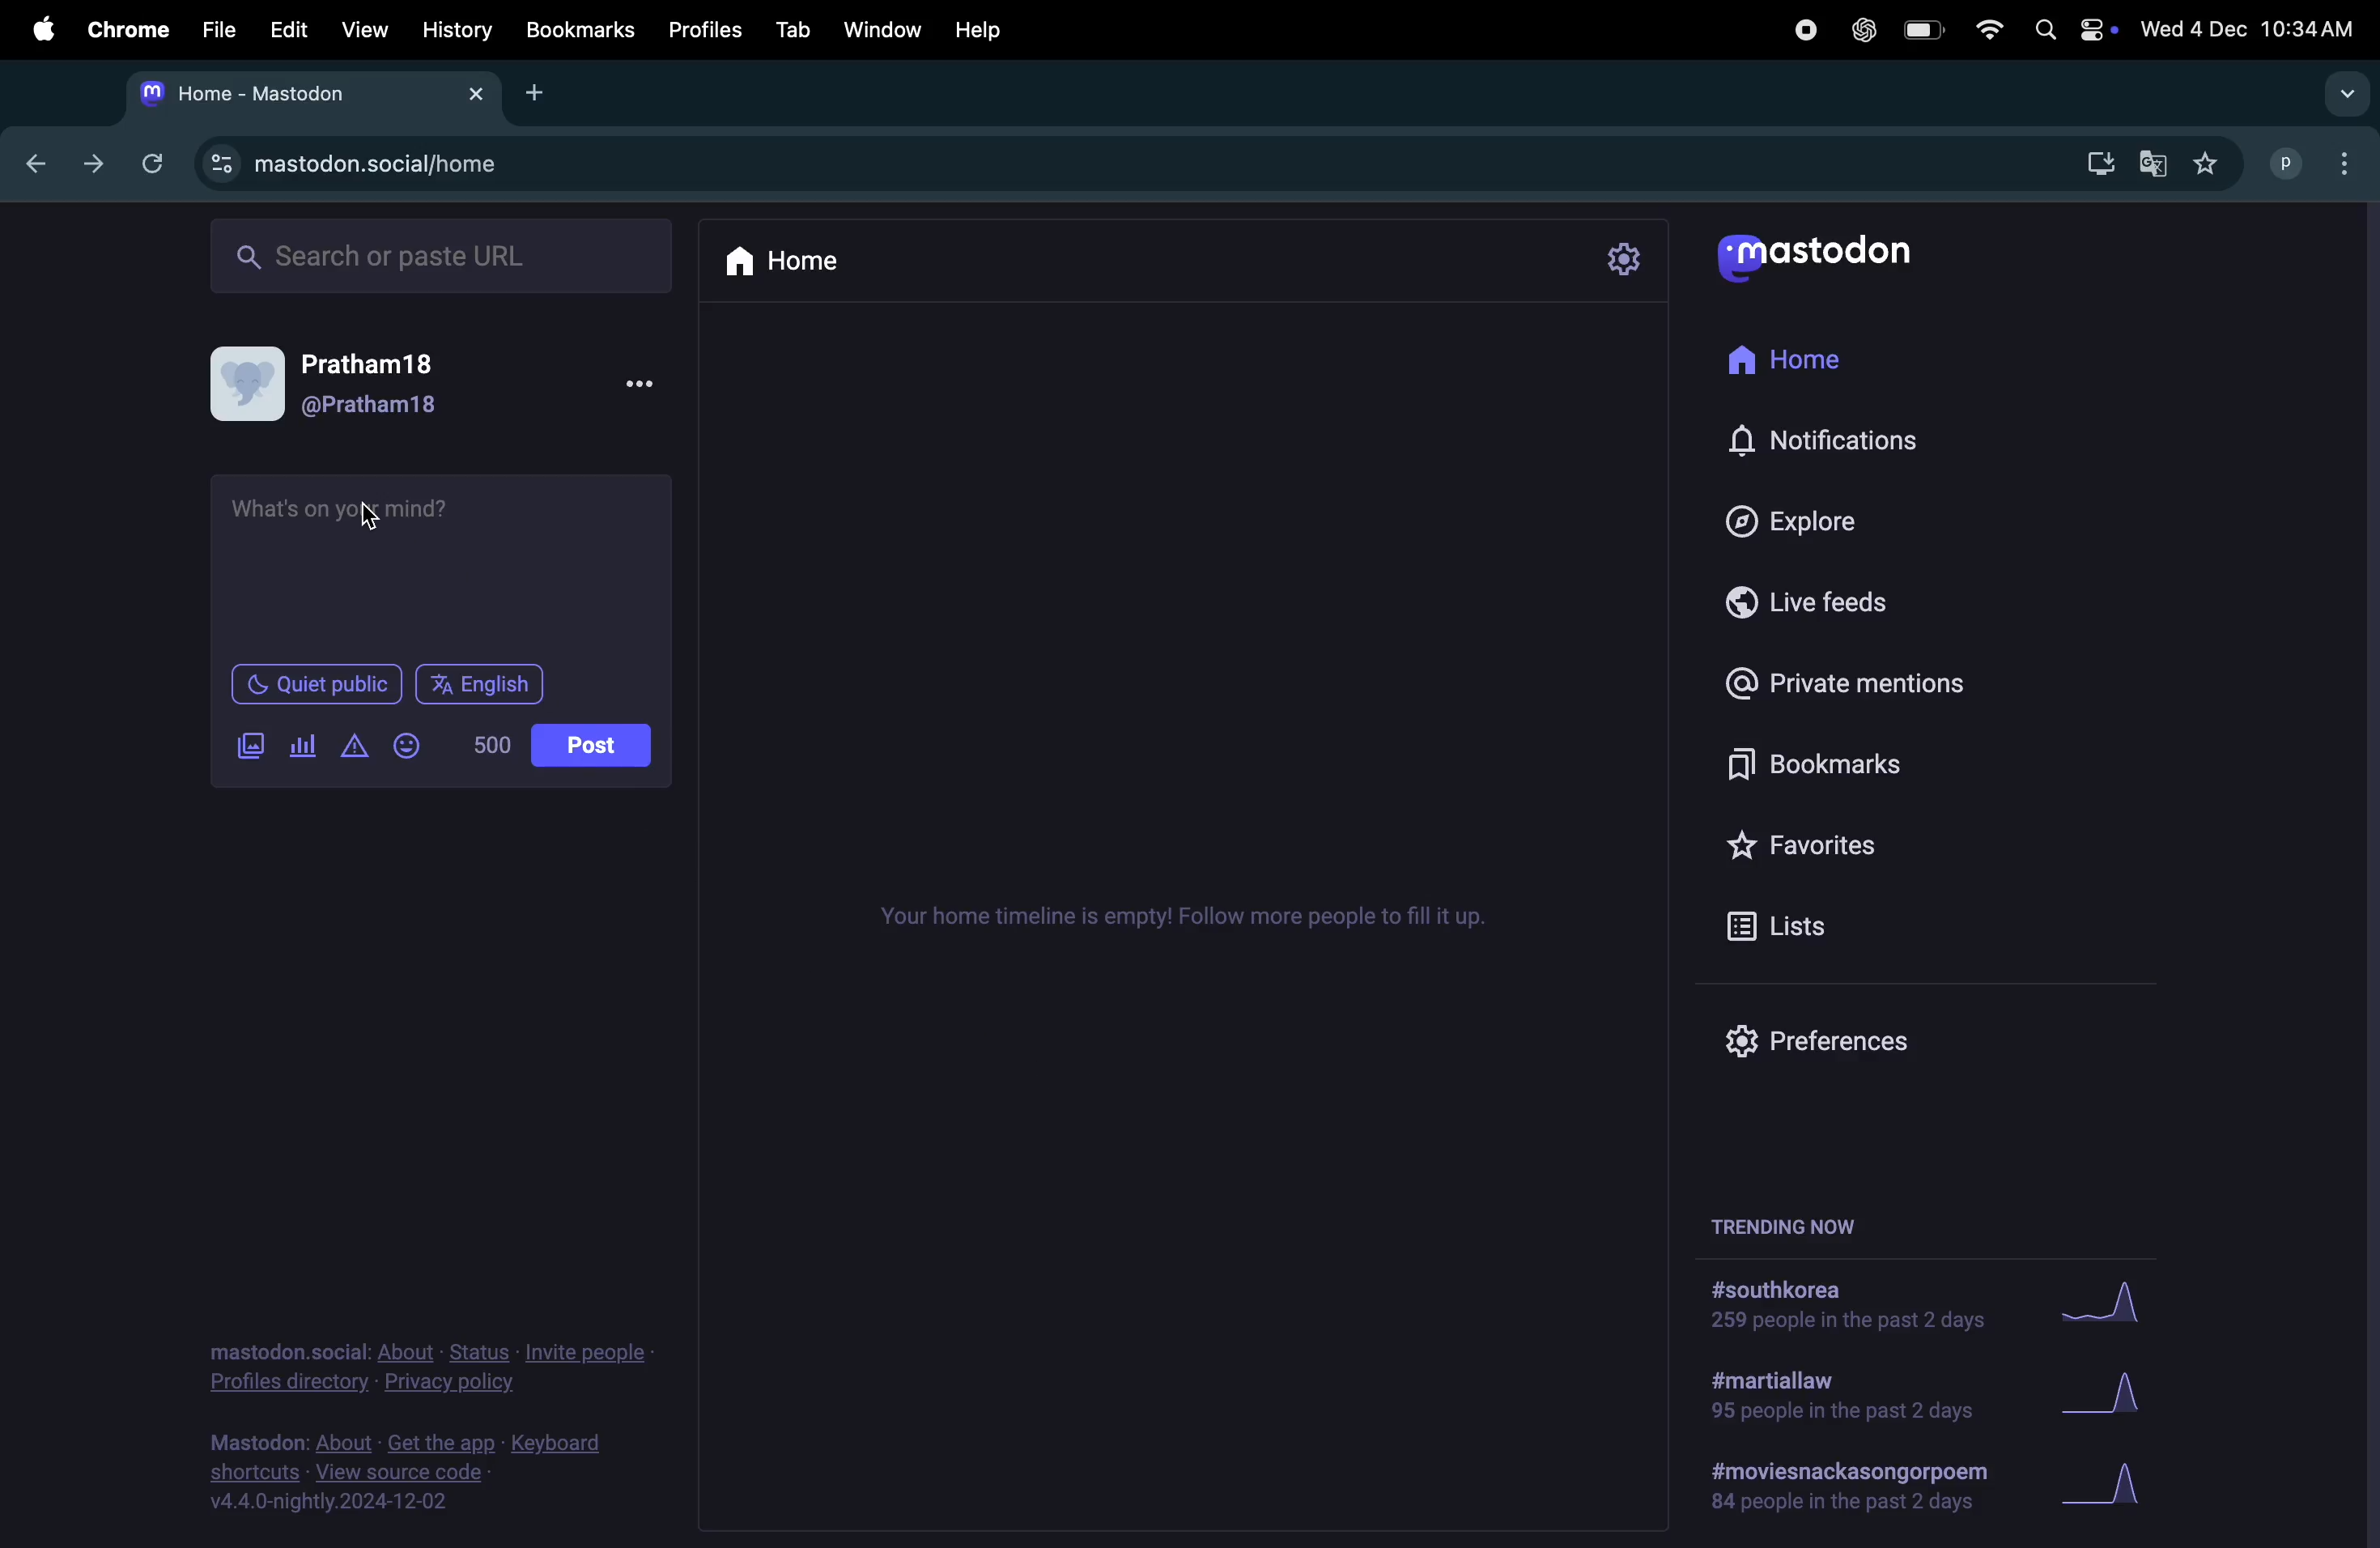 This screenshot has width=2380, height=1548. Describe the element at coordinates (291, 29) in the screenshot. I see `Edit` at that location.